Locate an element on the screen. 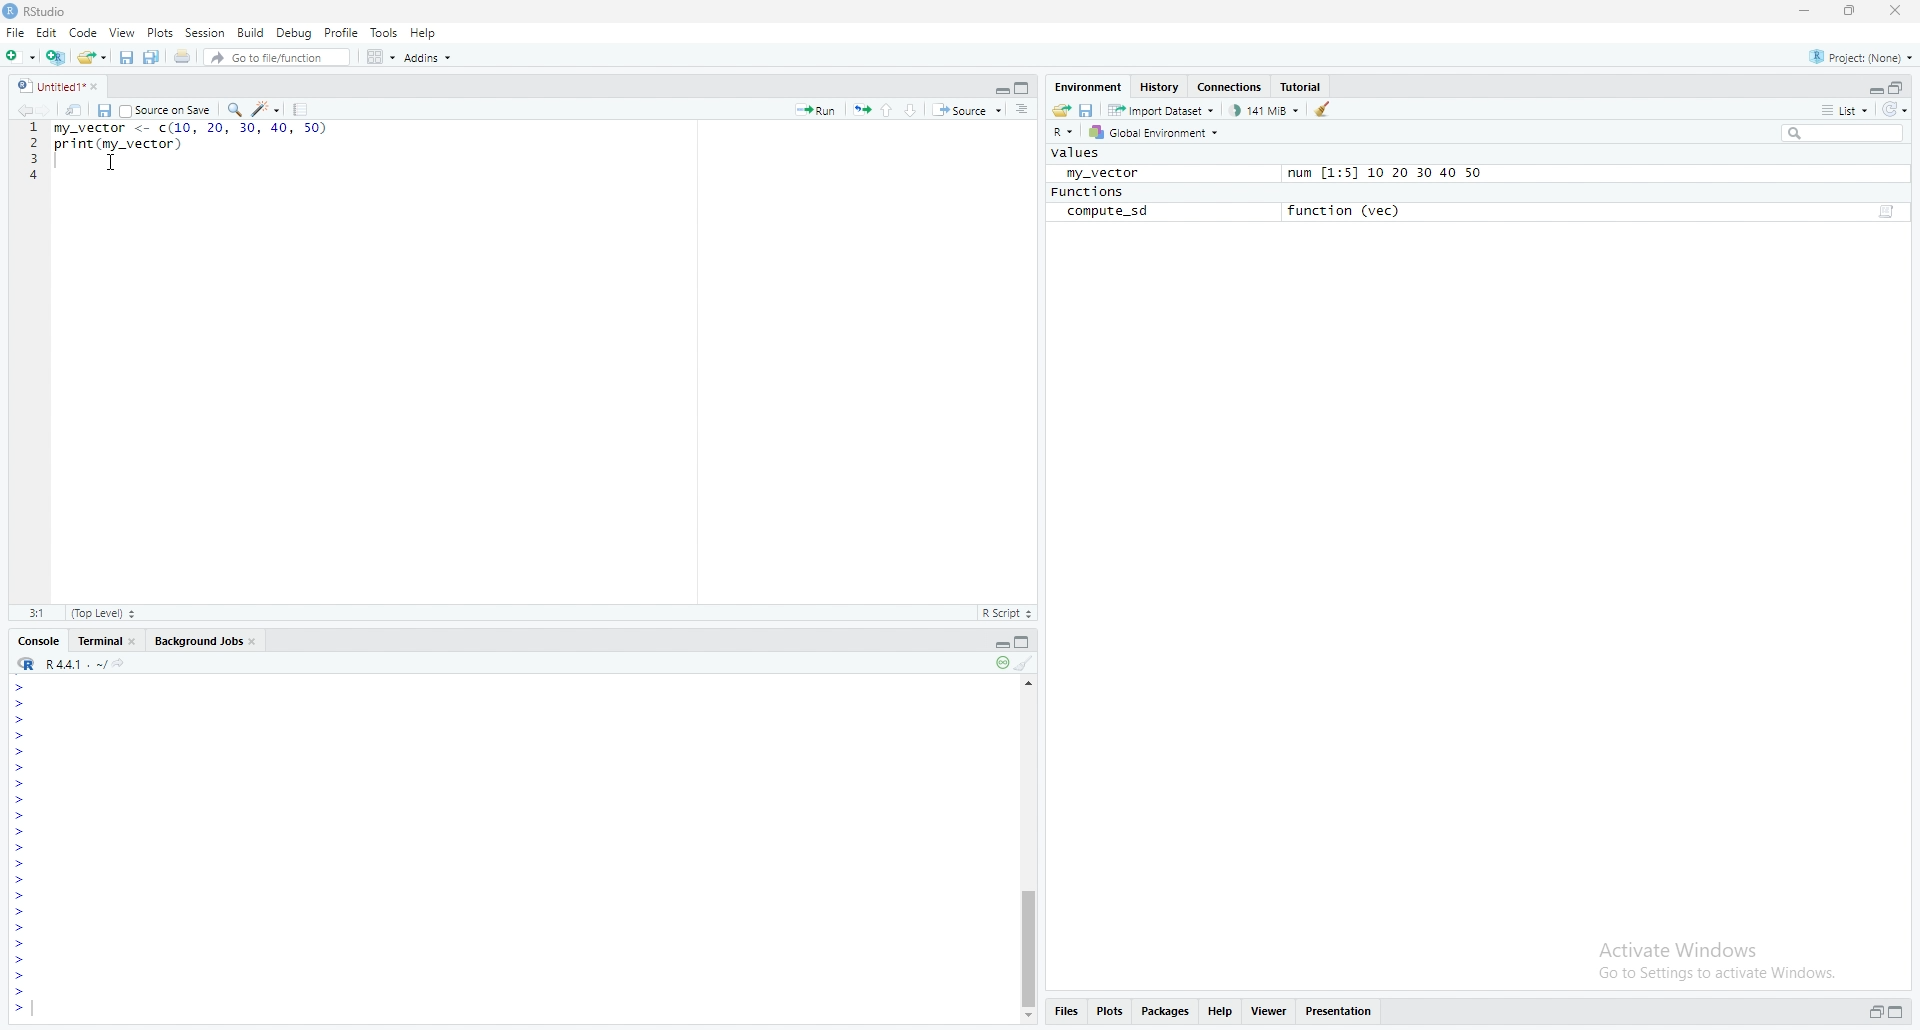 The height and width of the screenshot is (1030, 1920). my_vector is located at coordinates (1098, 172).